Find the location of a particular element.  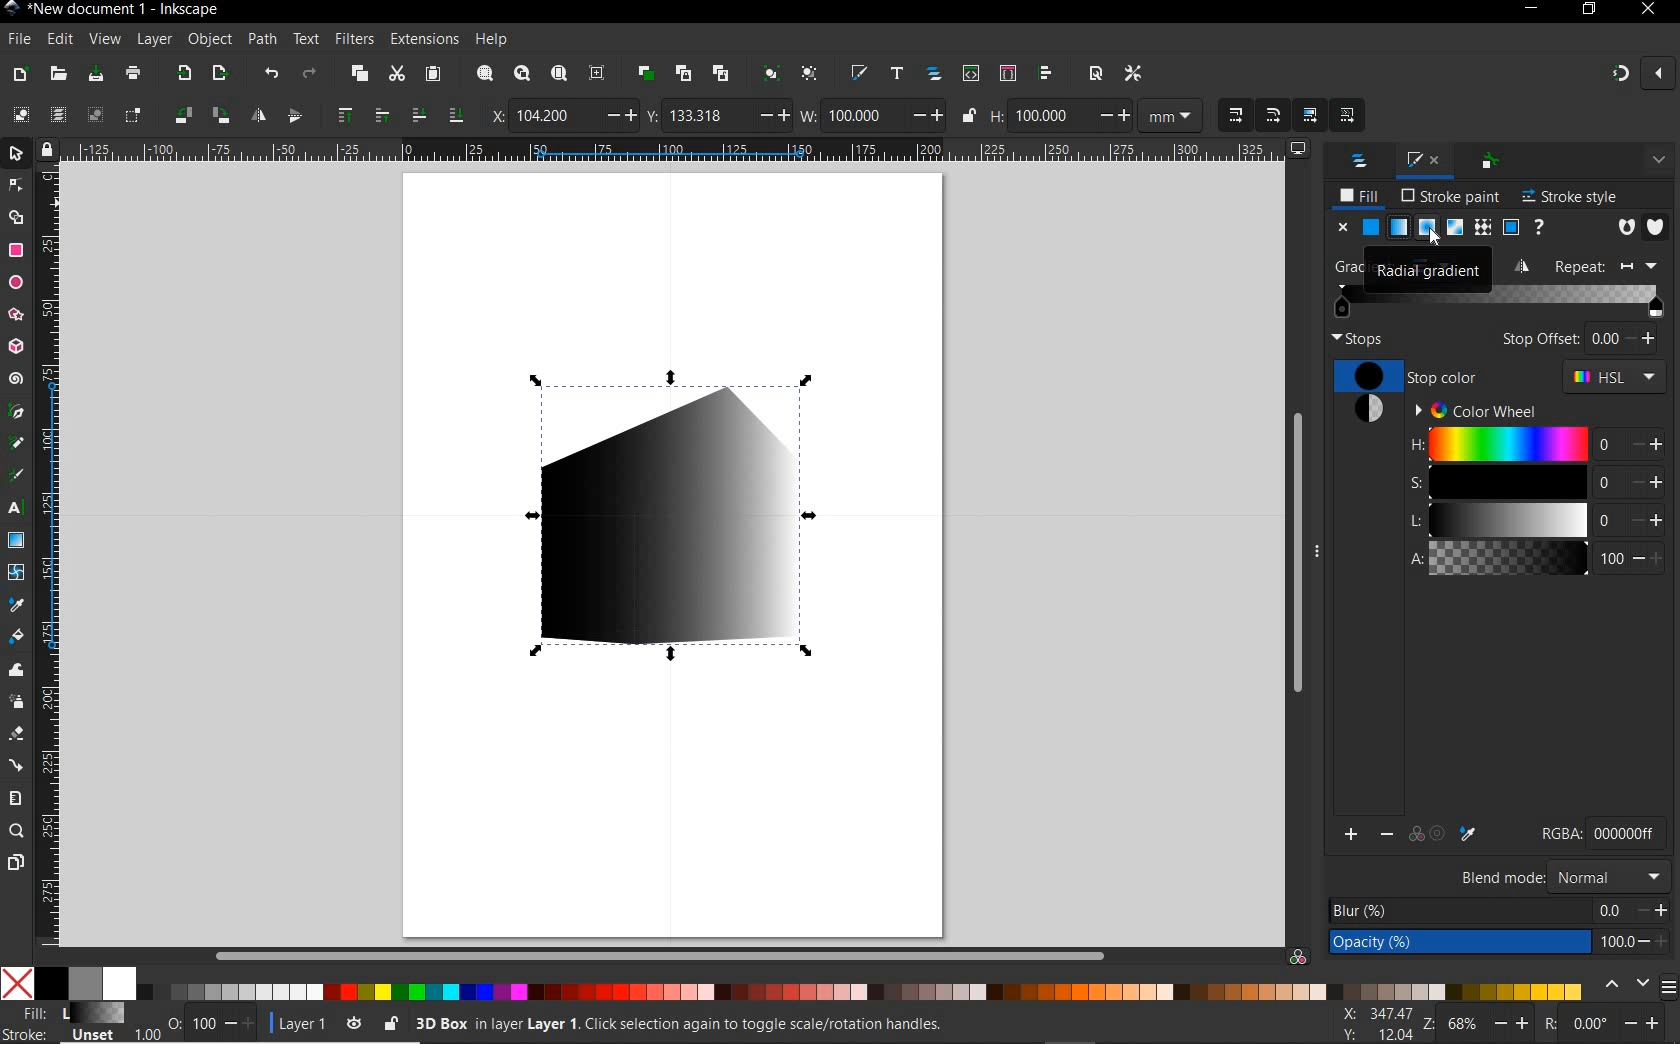

STROKE PAINT is located at coordinates (1447, 196).